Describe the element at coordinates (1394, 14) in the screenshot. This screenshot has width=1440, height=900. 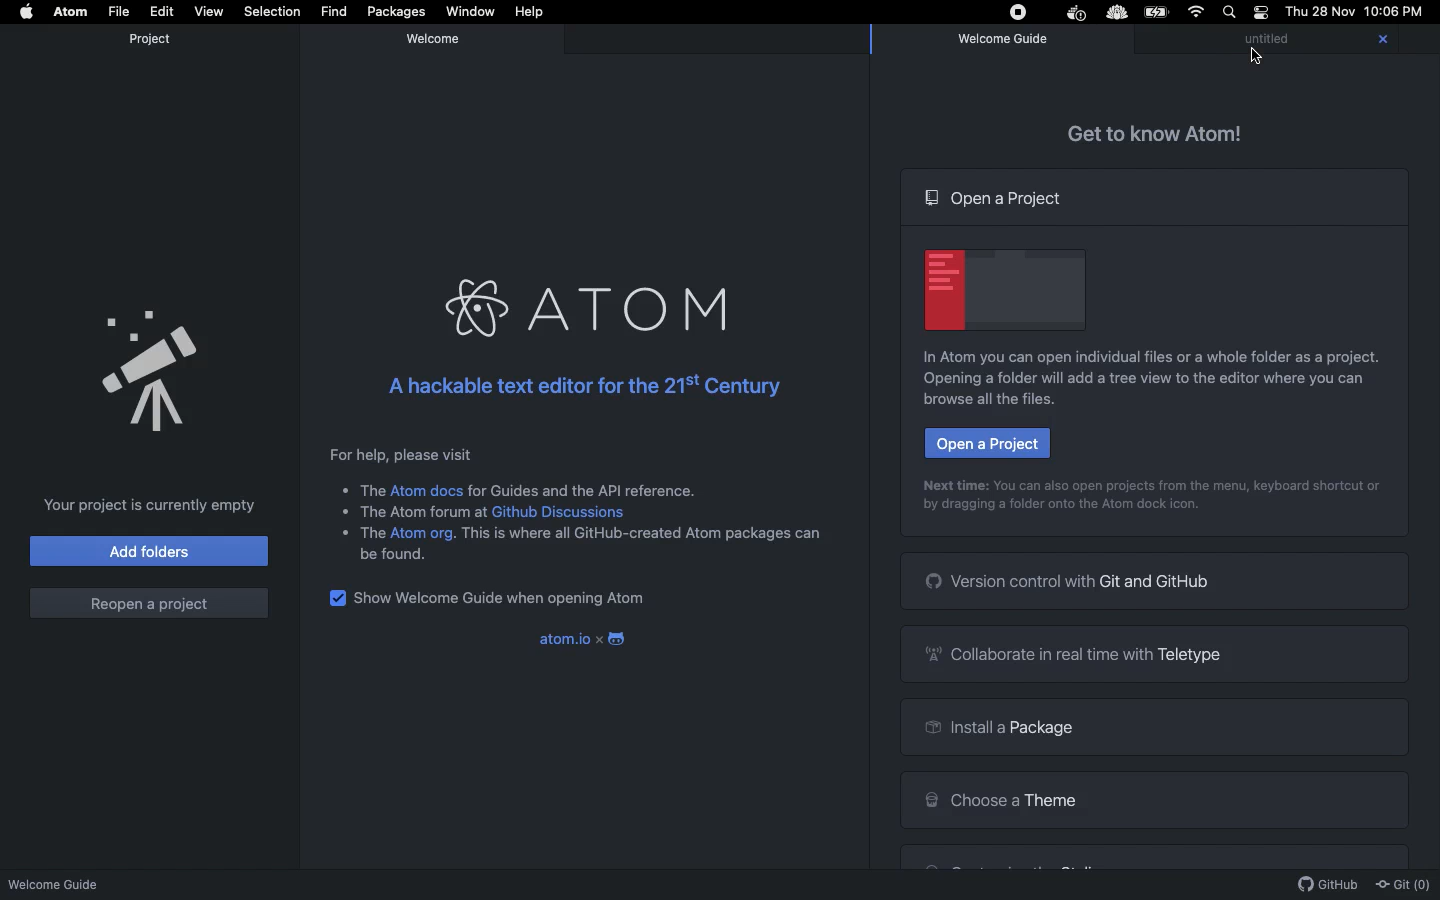
I see `Time` at that location.